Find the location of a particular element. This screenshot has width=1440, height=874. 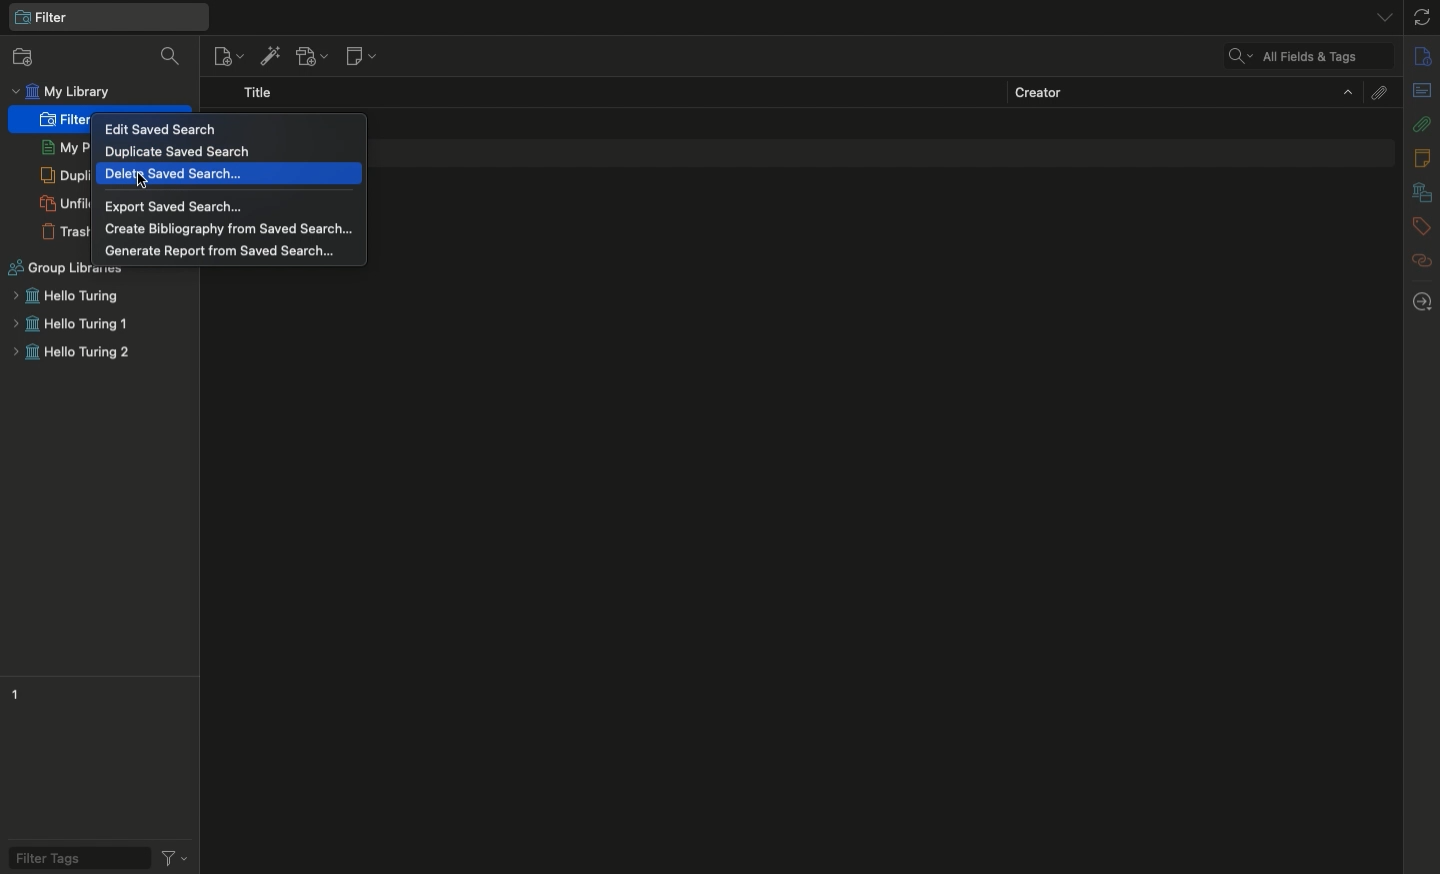

cursor is located at coordinates (143, 182).